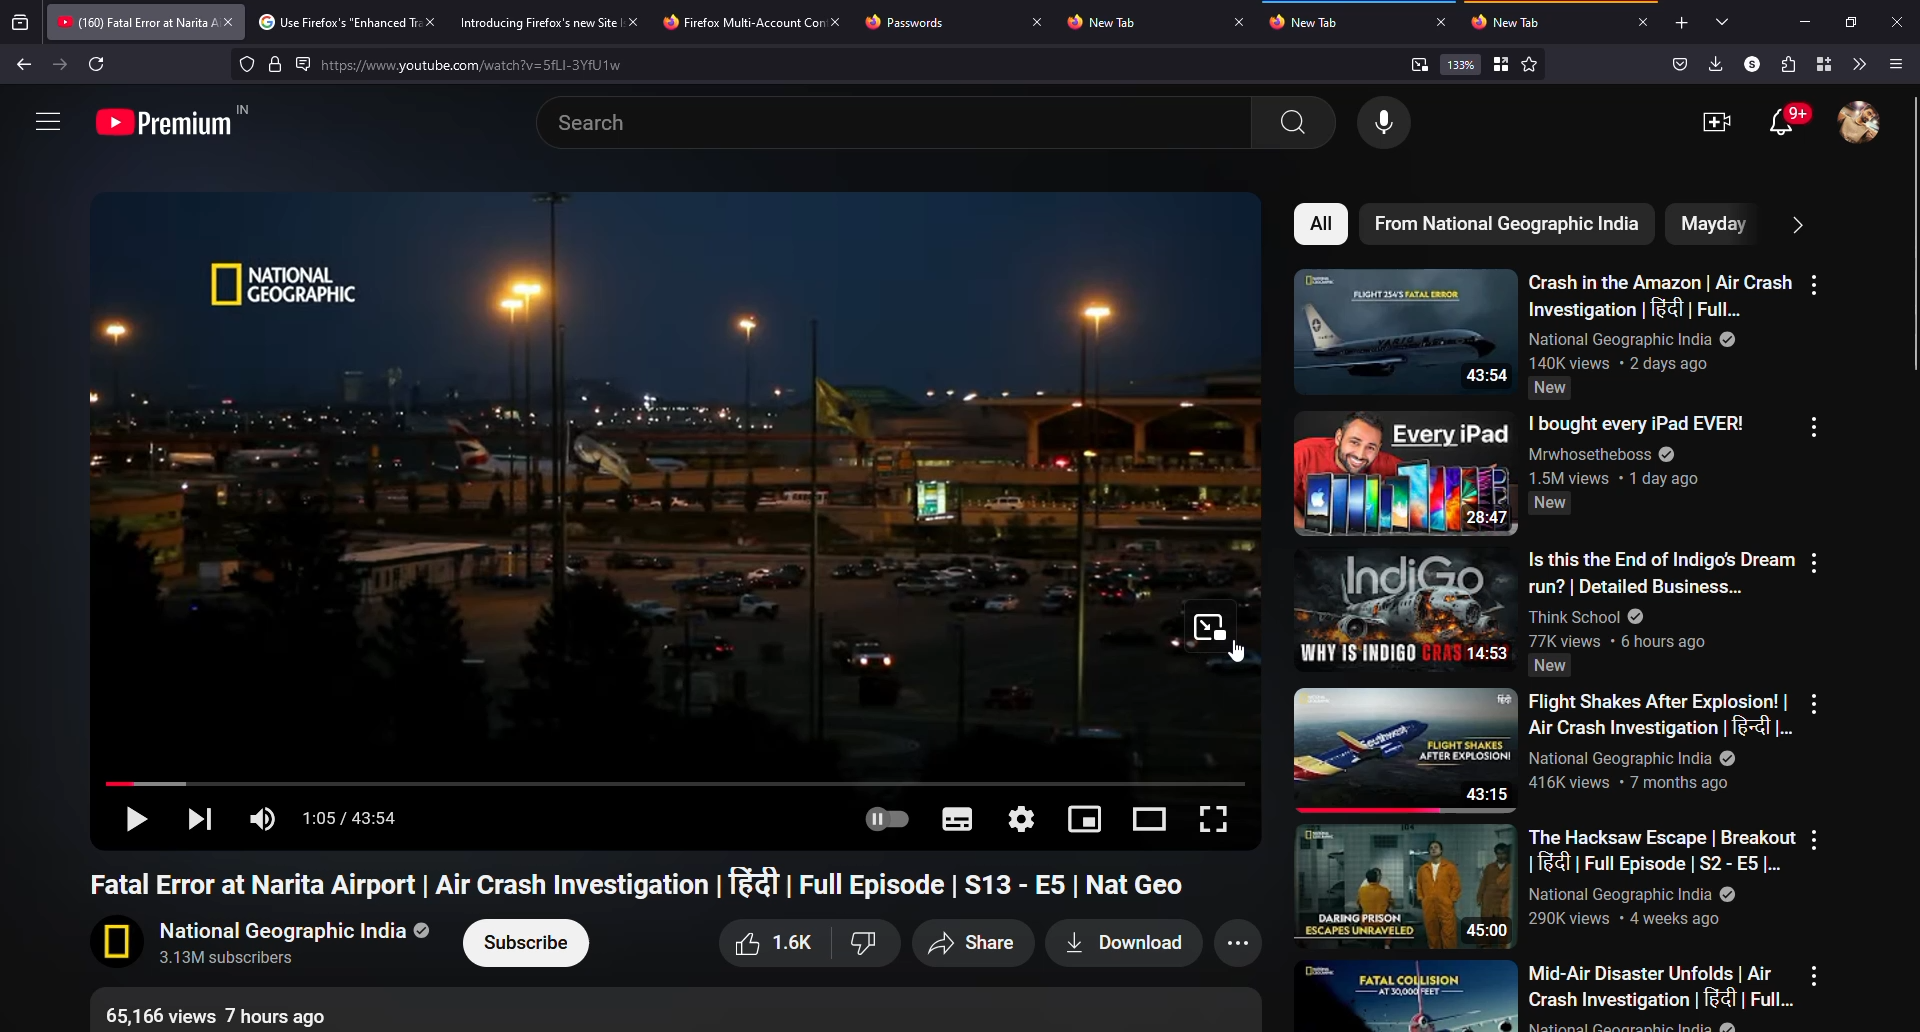 The image size is (1920, 1032). I want to click on subtitle, so click(955, 820).